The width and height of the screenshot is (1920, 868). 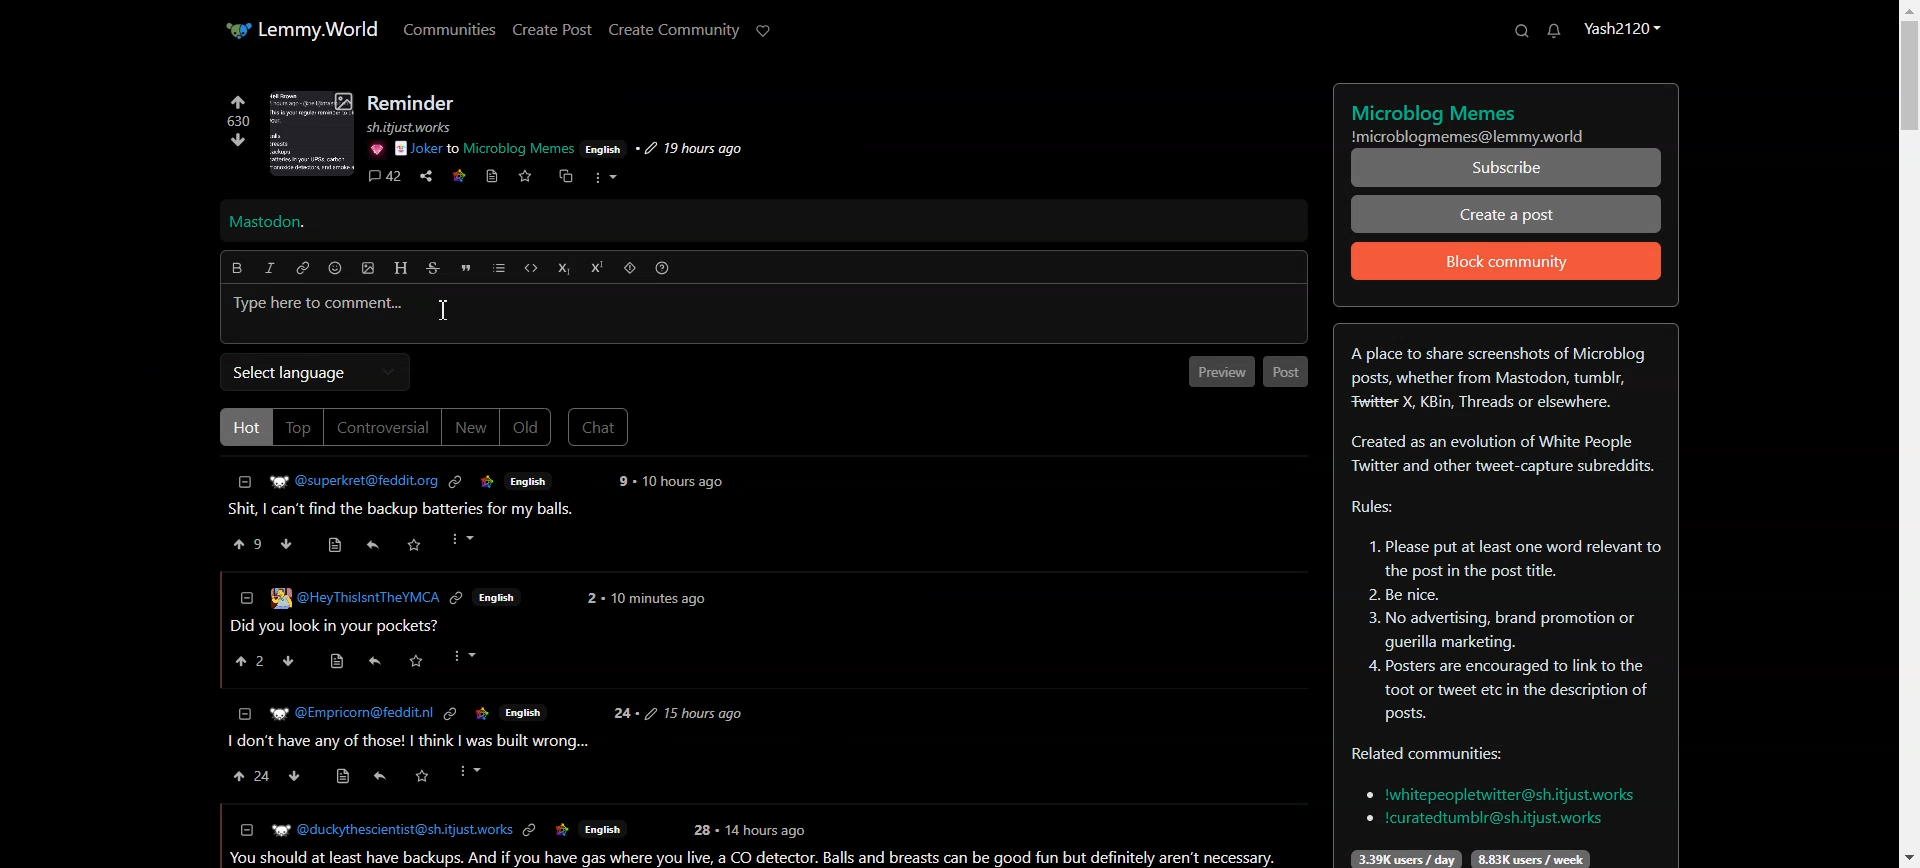 I want to click on Top, so click(x=298, y=427).